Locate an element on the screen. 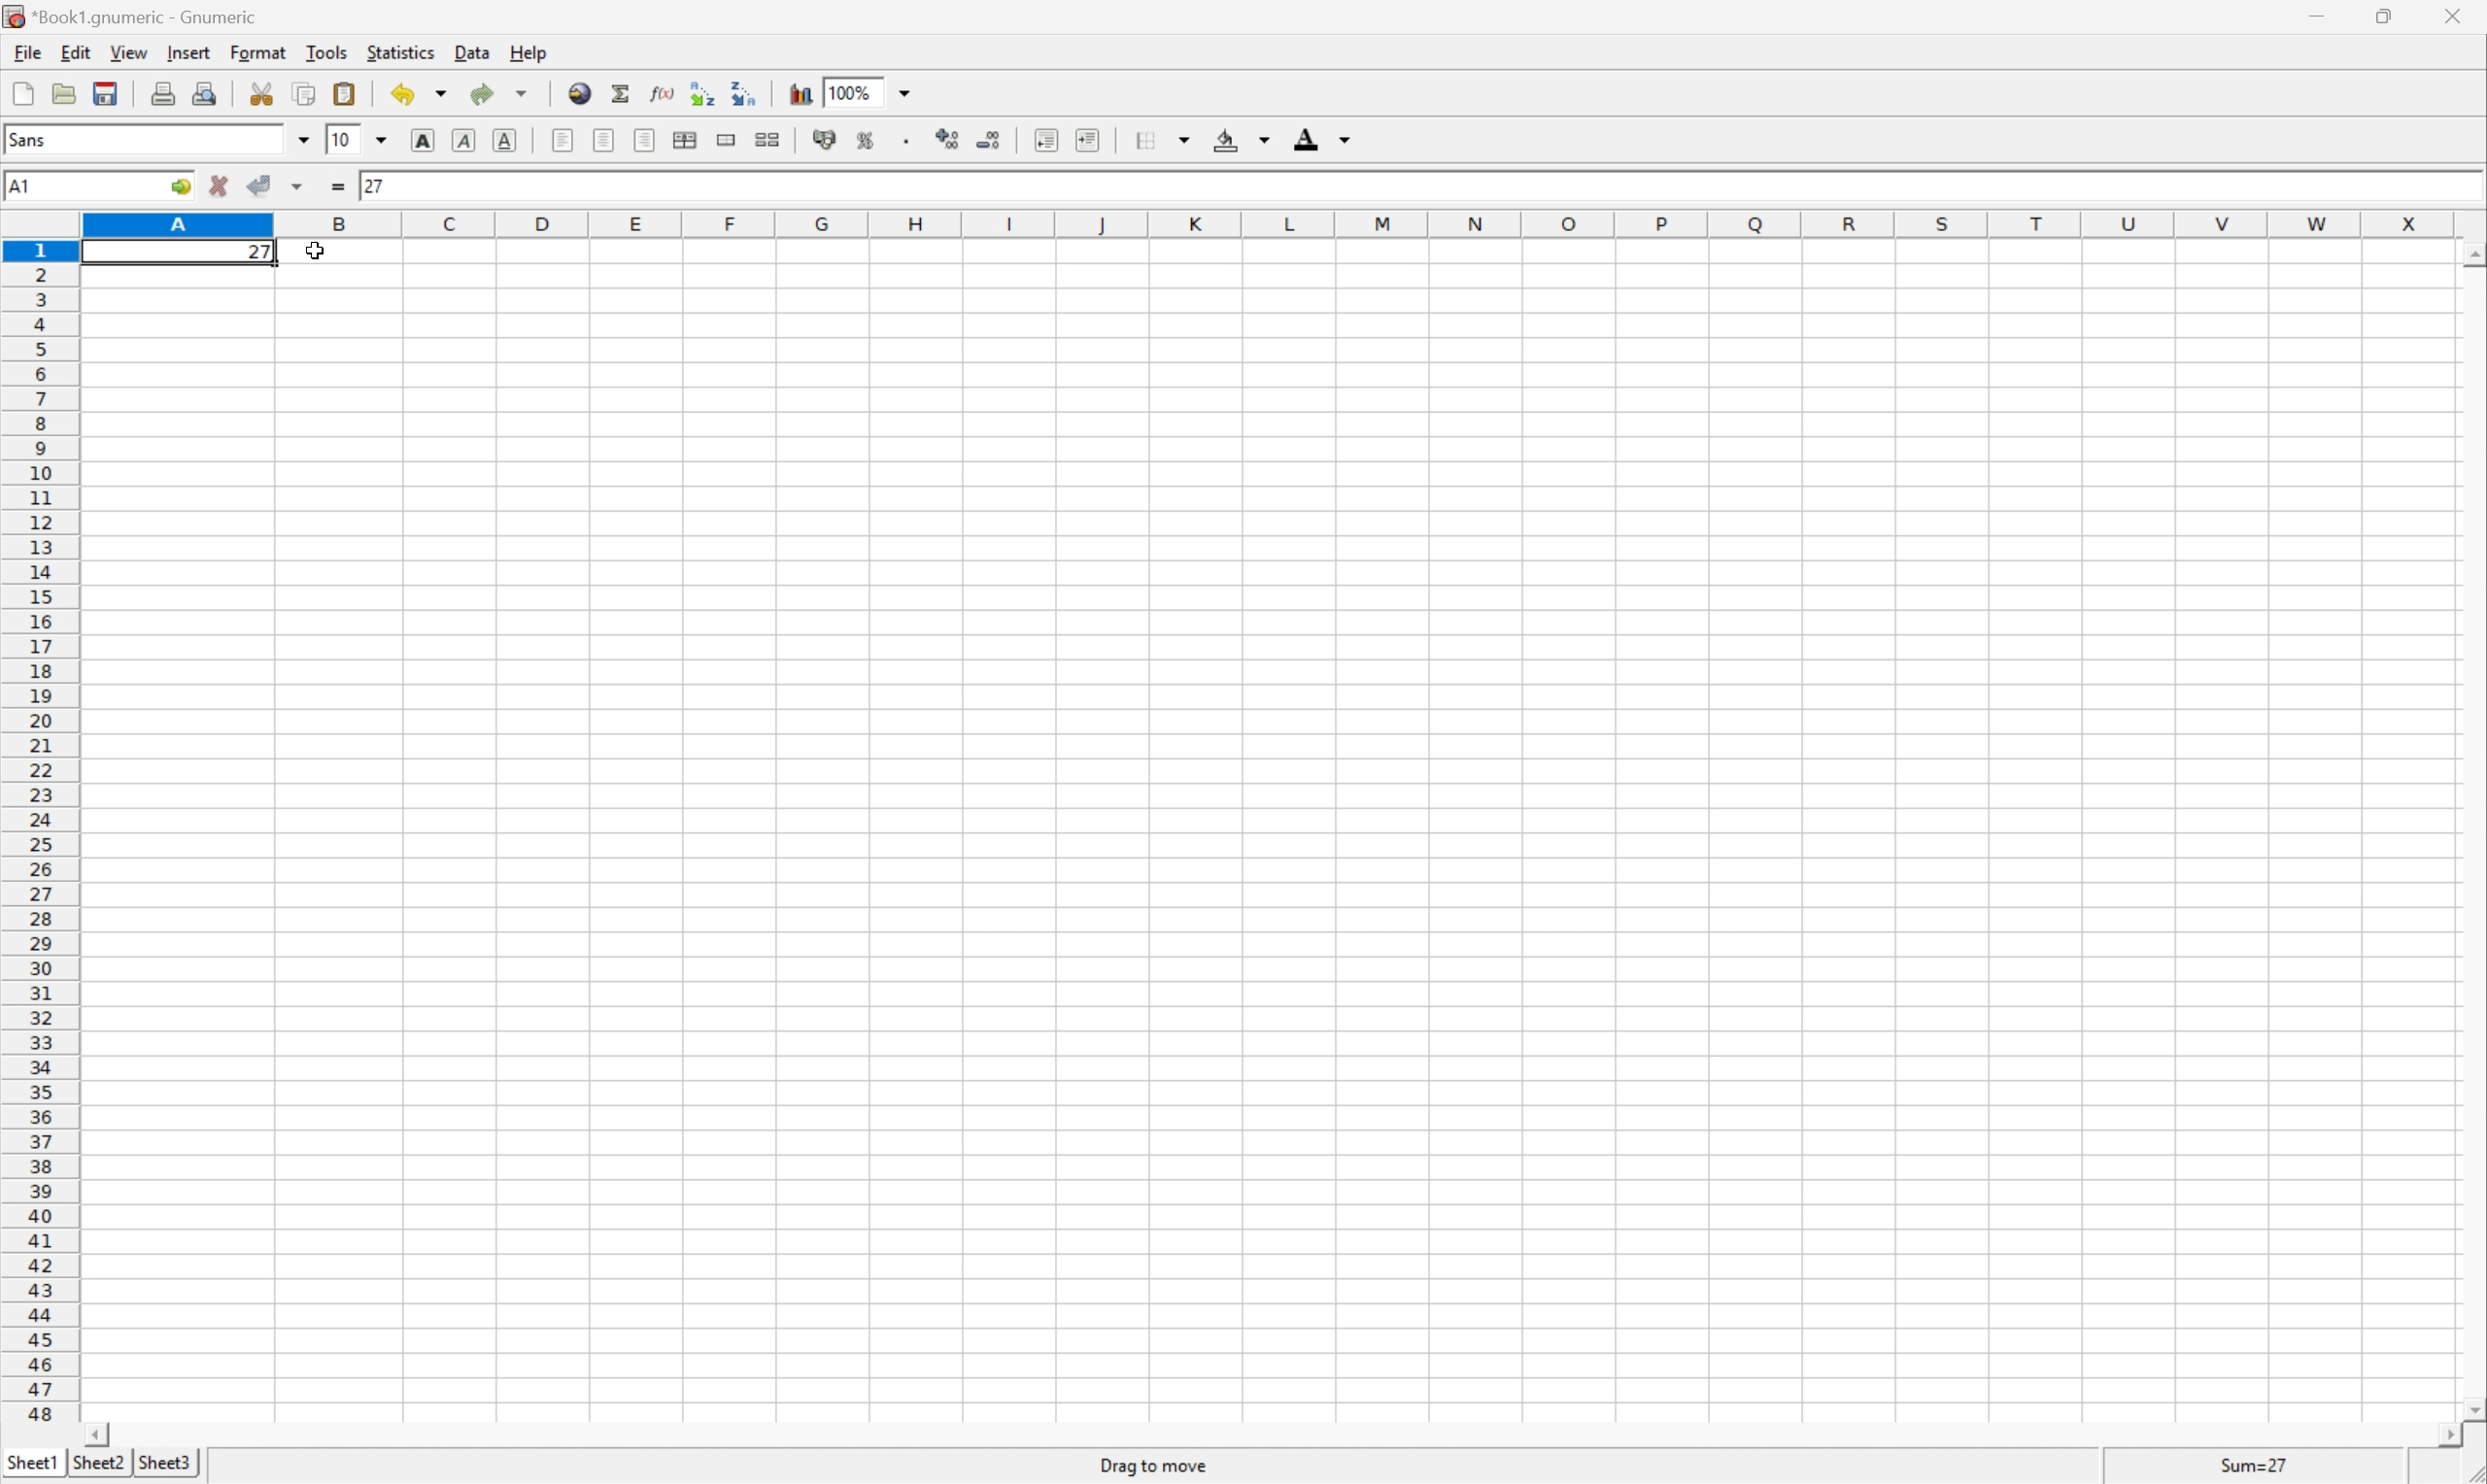 Image resolution: width=2487 pixels, height=1484 pixels. 27 is located at coordinates (375, 184).